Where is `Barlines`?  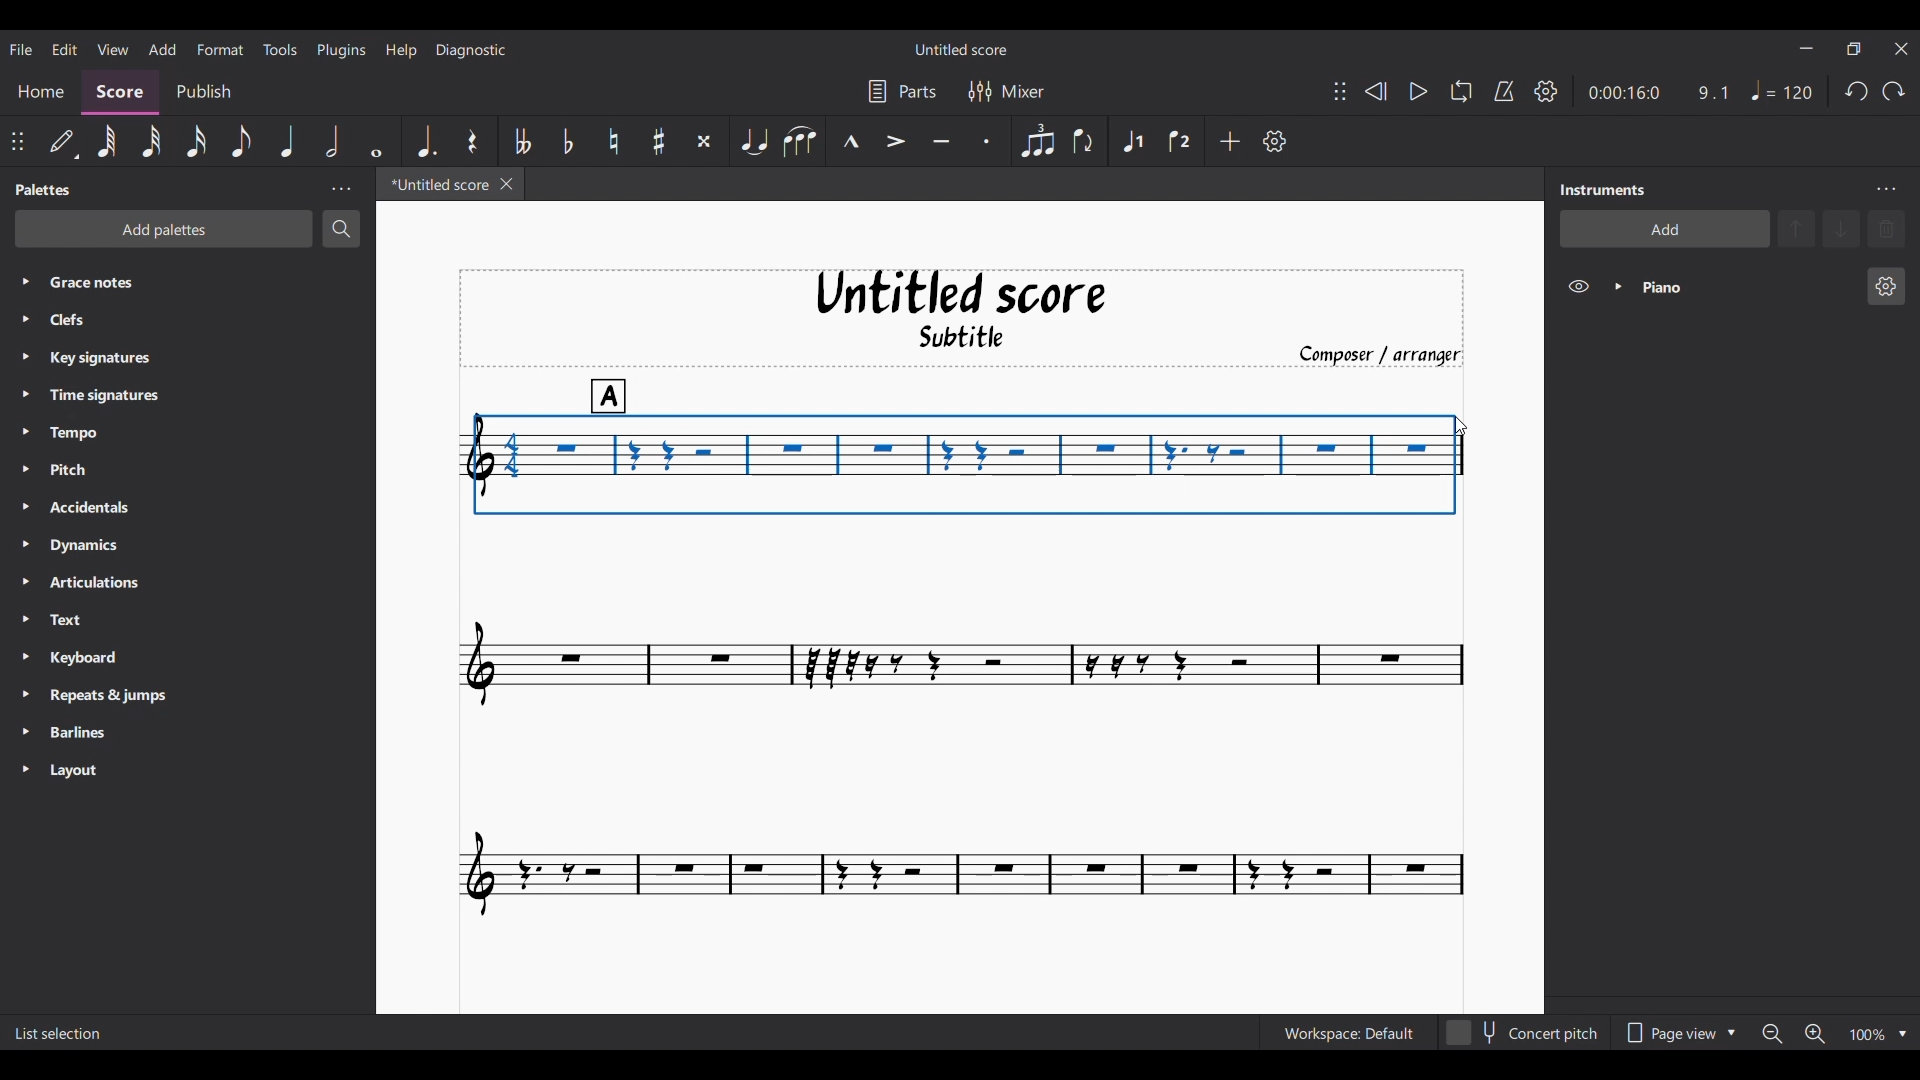
Barlines is located at coordinates (108, 734).